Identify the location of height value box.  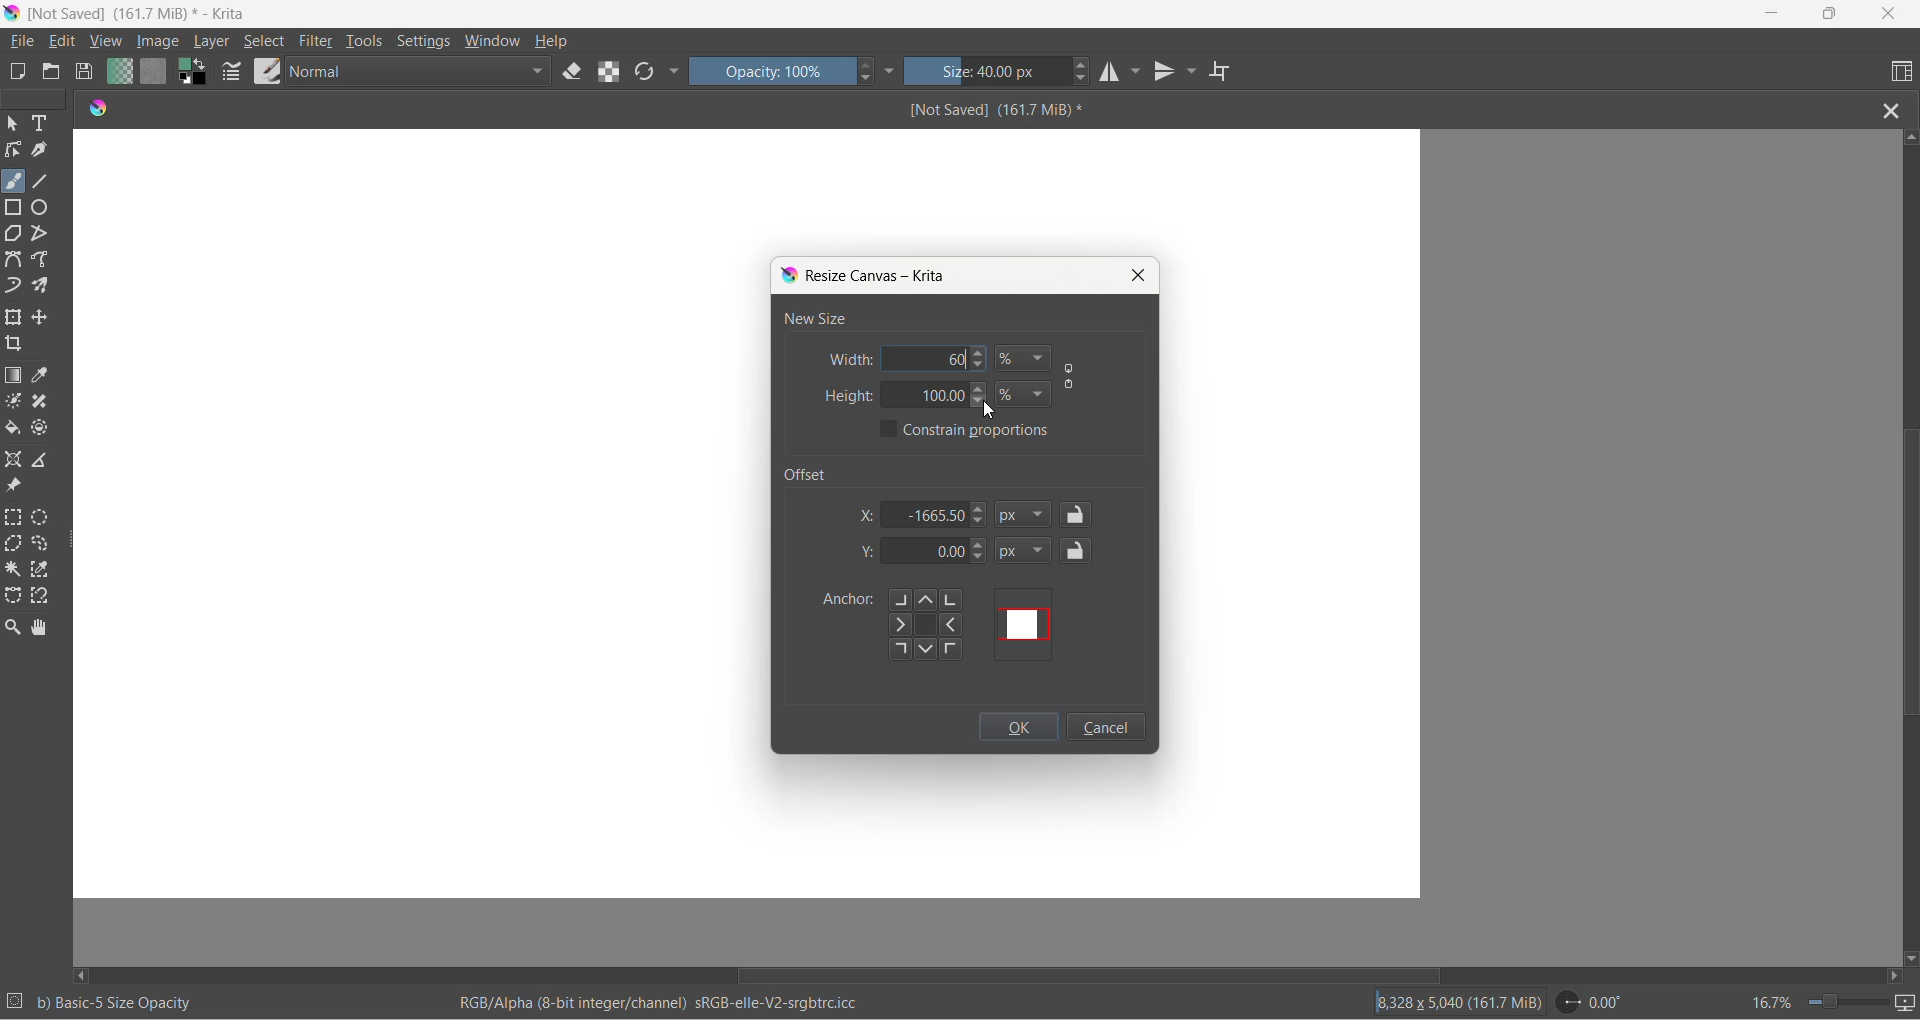
(926, 396).